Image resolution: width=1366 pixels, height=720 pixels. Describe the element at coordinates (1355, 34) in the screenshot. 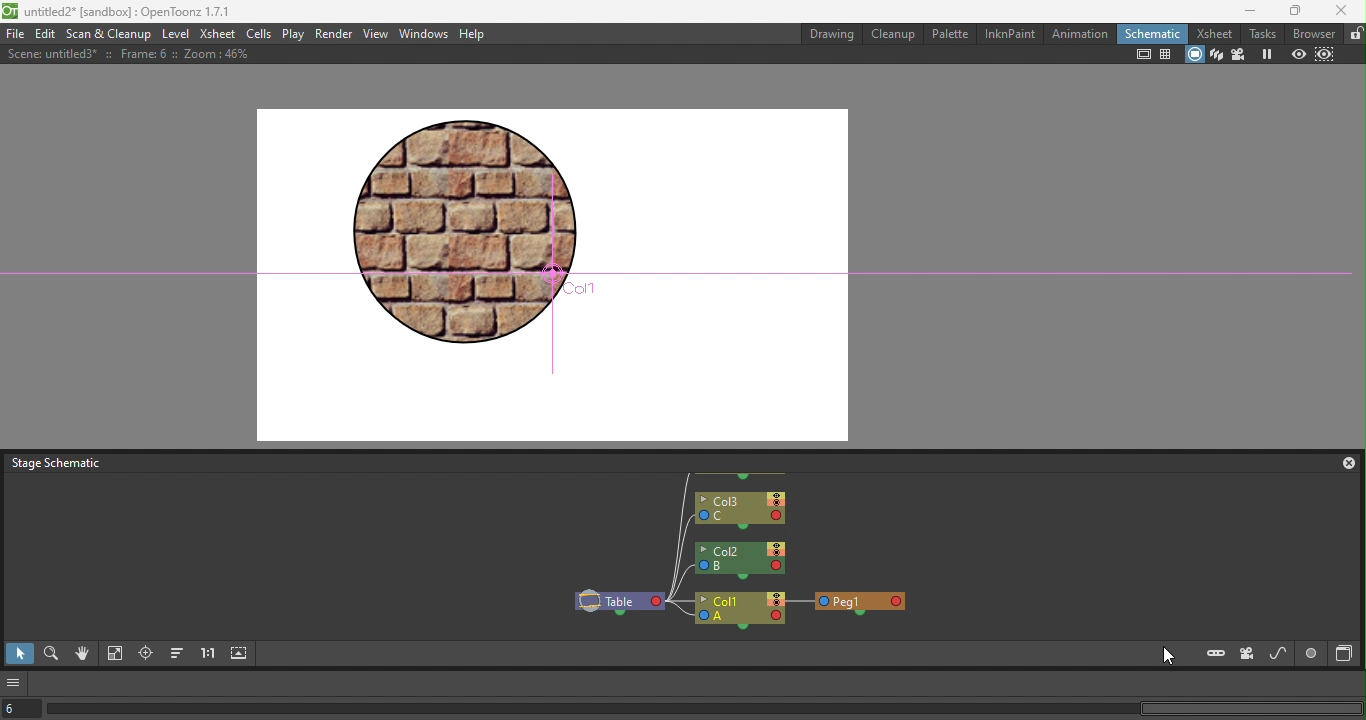

I see `Lock rooms tab` at that location.